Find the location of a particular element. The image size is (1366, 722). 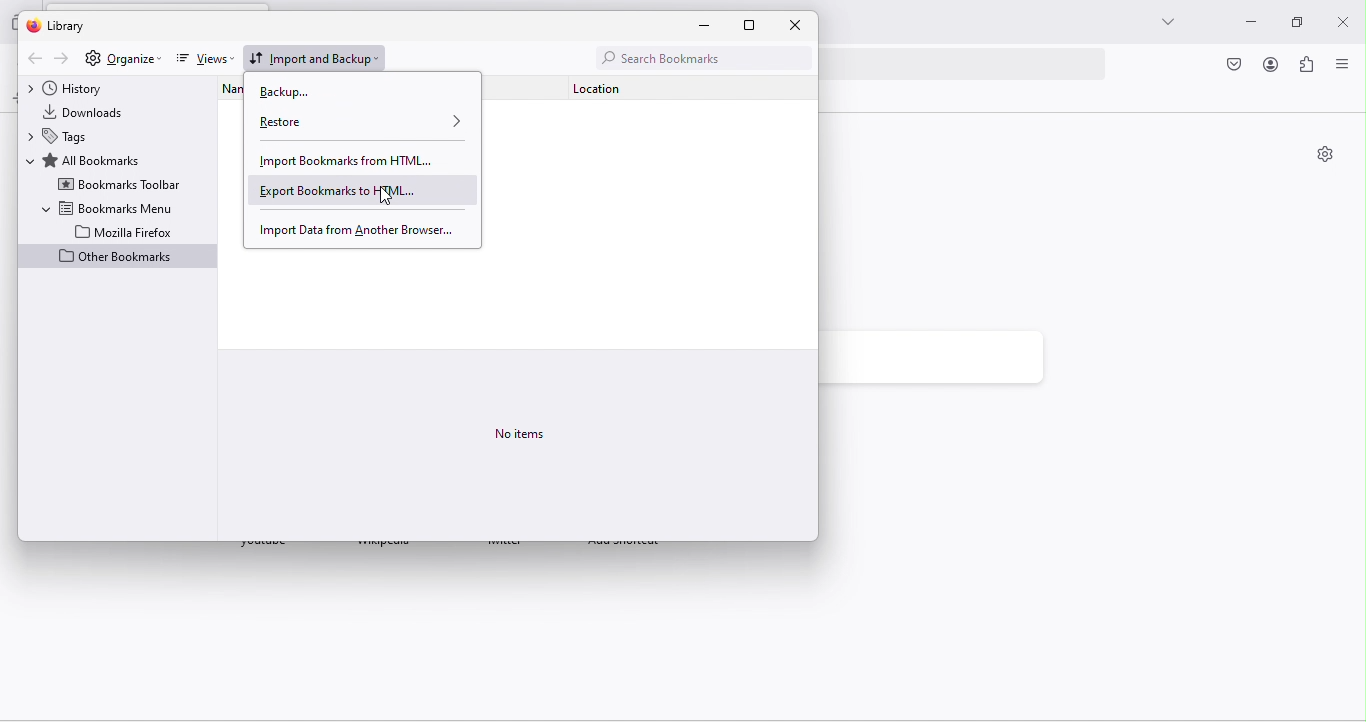

bookmarks toolbar is located at coordinates (119, 185).